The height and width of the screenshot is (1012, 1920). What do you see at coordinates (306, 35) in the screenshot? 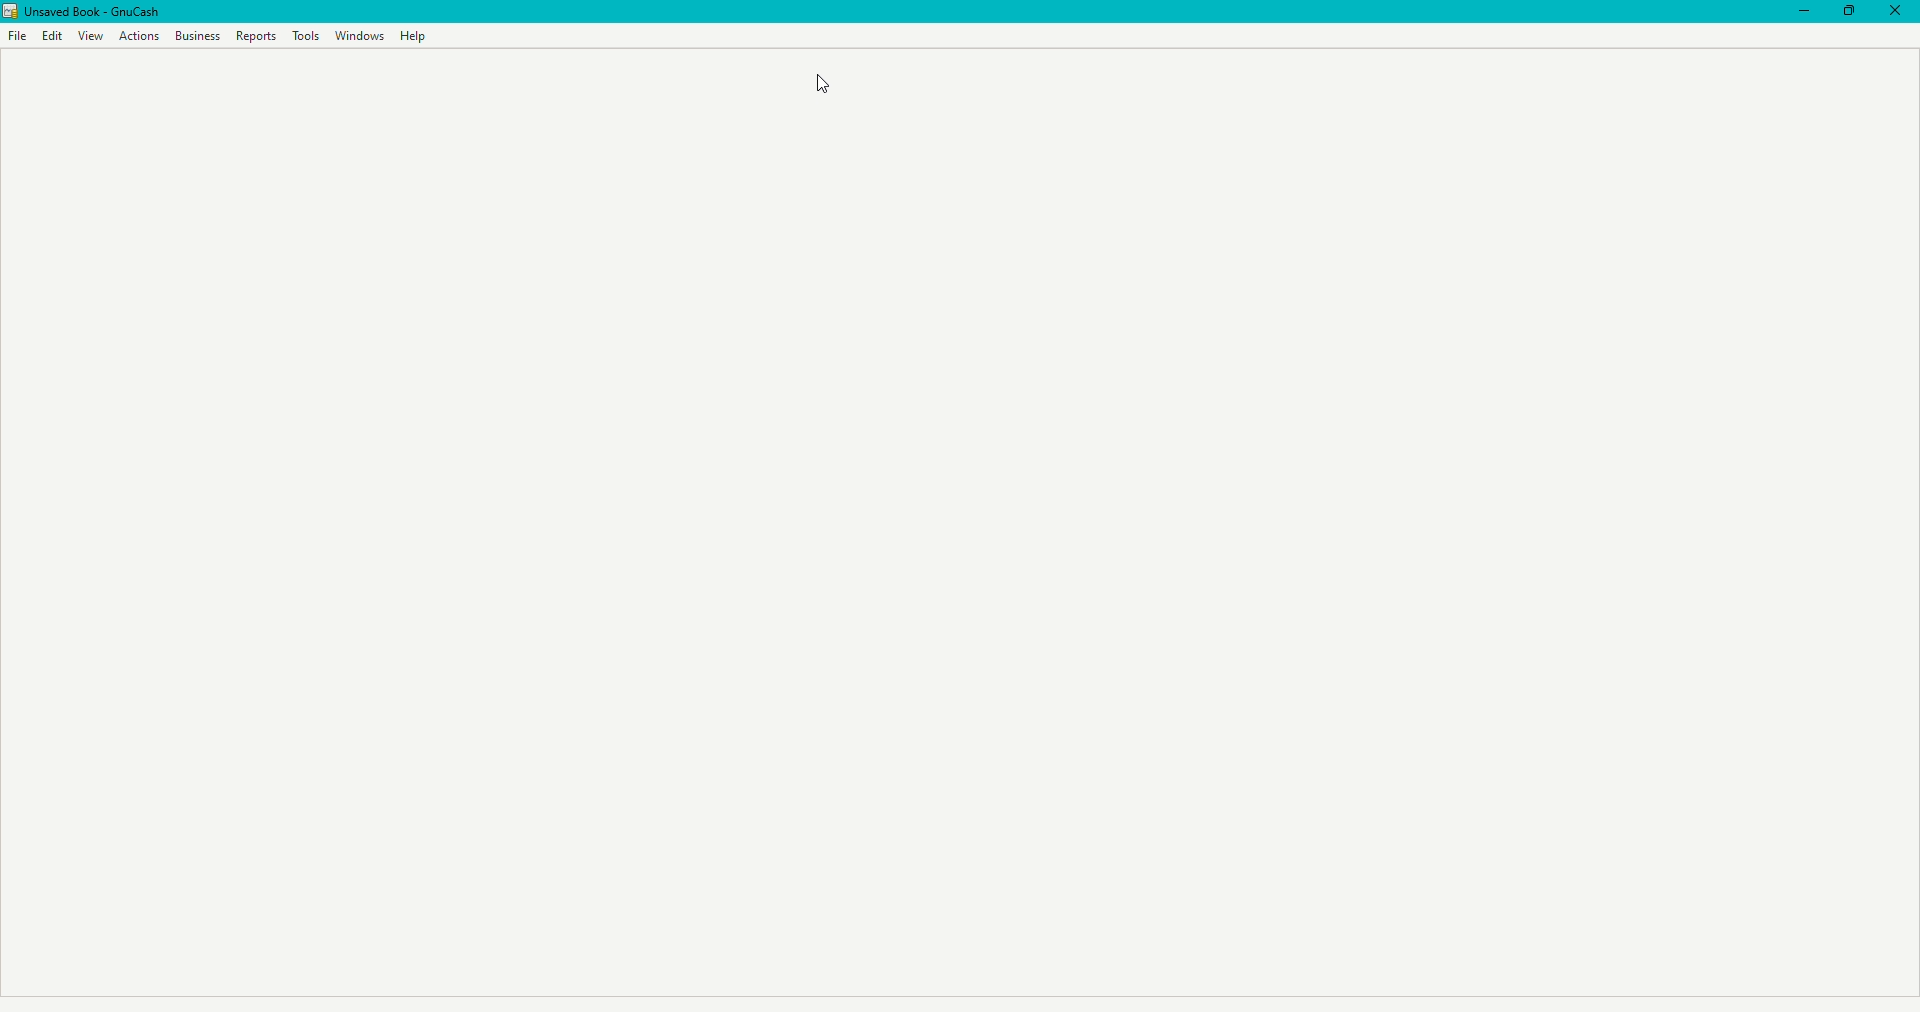
I see `Tools` at bounding box center [306, 35].